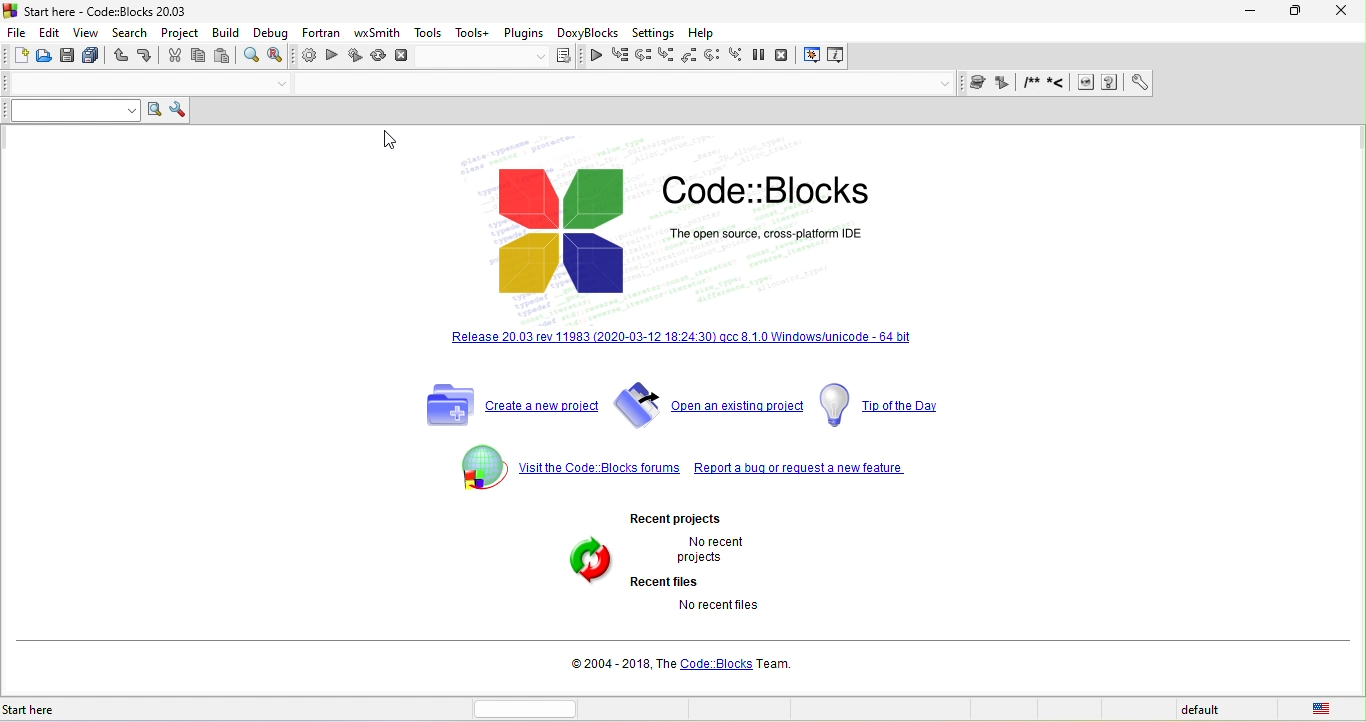  I want to click on replace, so click(276, 56).